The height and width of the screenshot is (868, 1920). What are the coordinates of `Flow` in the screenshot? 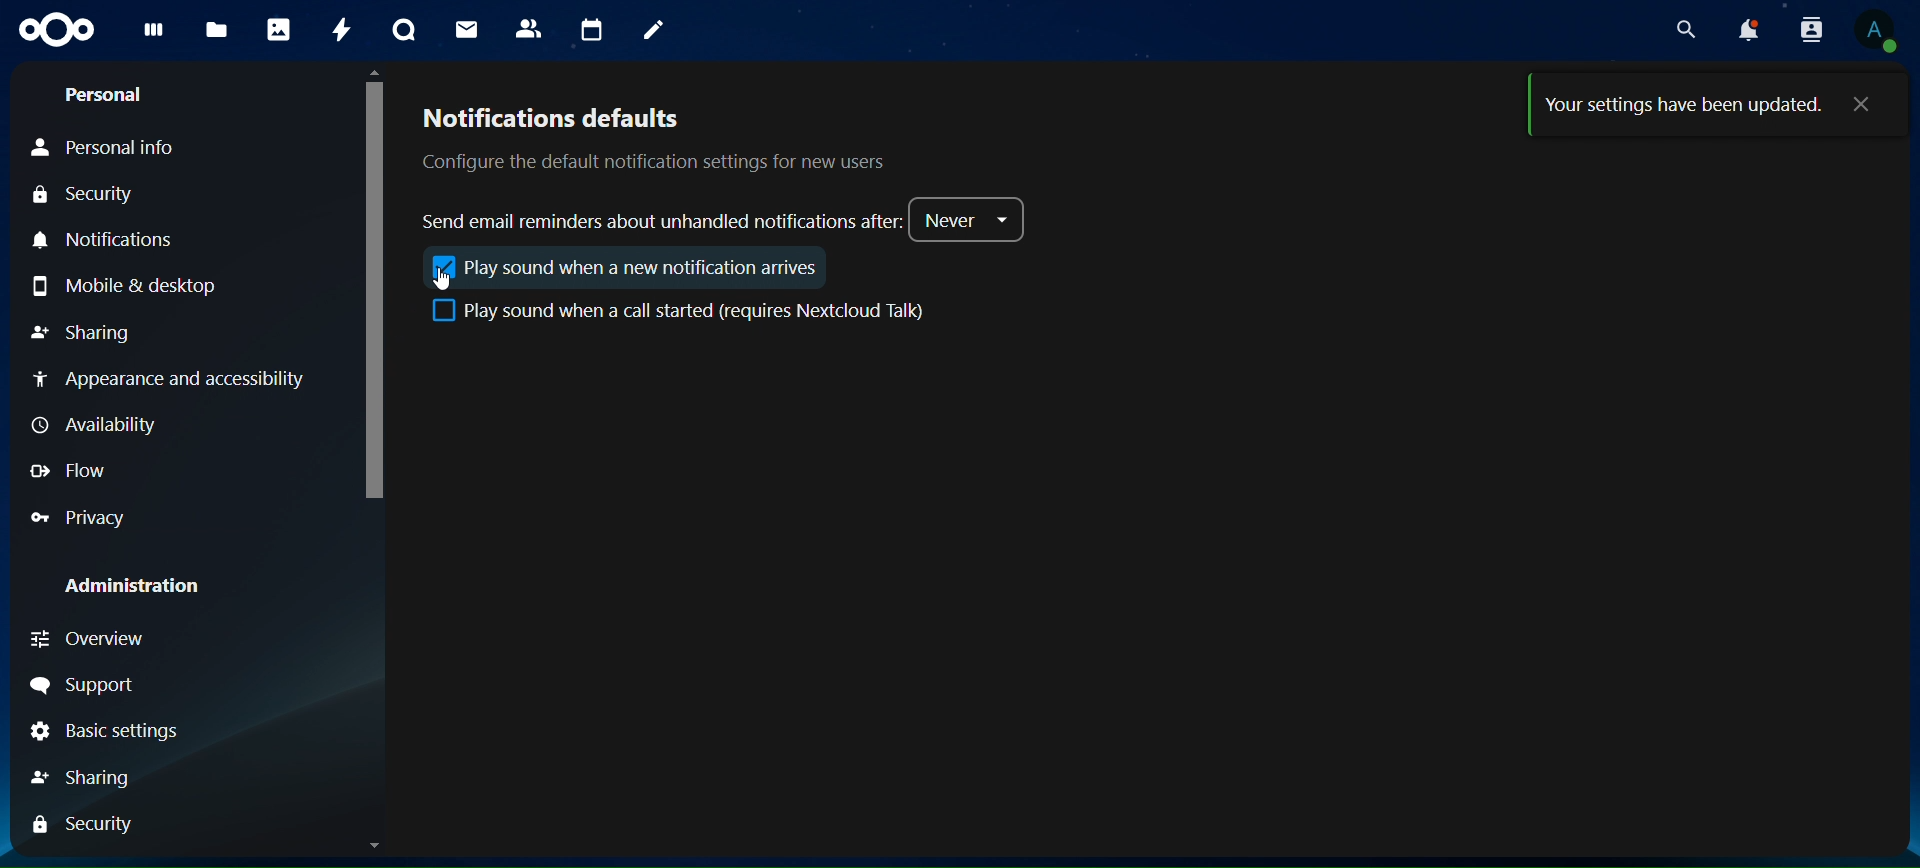 It's located at (68, 472).